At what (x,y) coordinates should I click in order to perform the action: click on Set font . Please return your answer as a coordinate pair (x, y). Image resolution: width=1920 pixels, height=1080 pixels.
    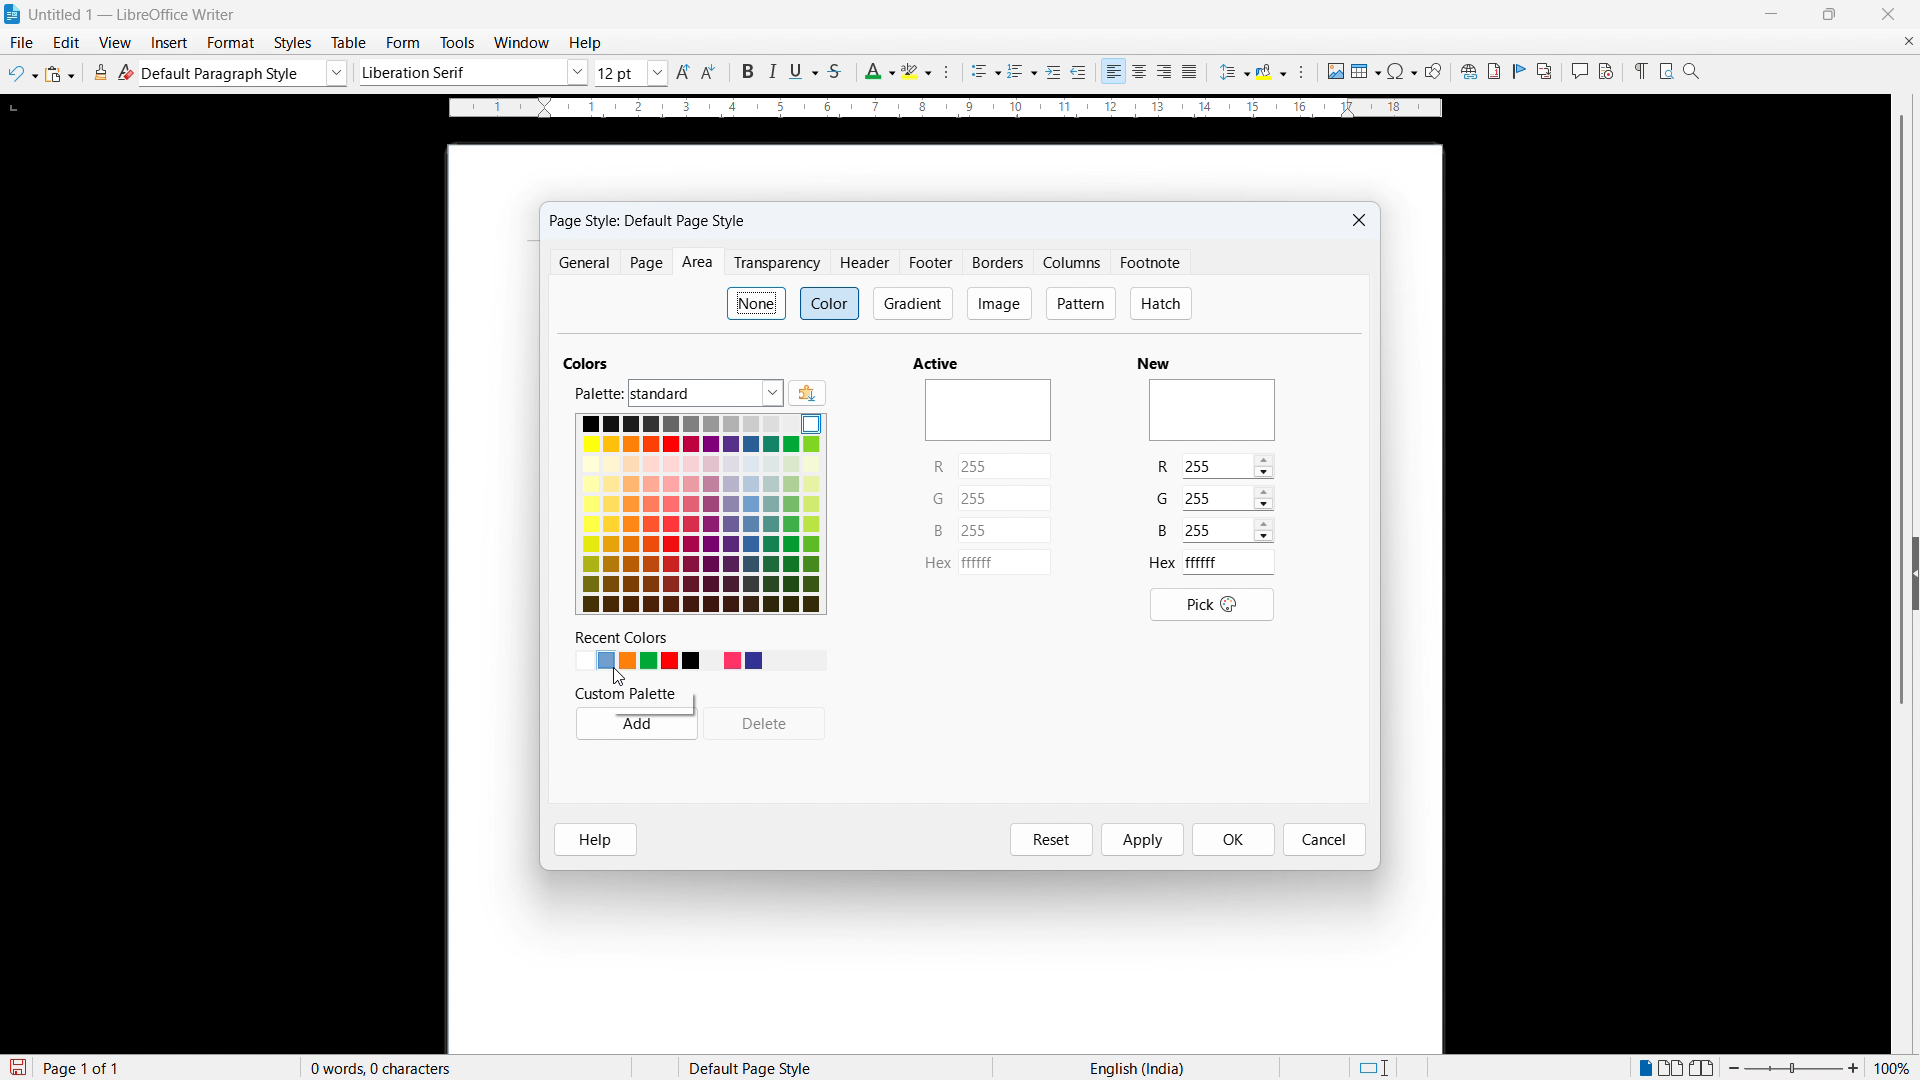
    Looking at the image, I should click on (474, 72).